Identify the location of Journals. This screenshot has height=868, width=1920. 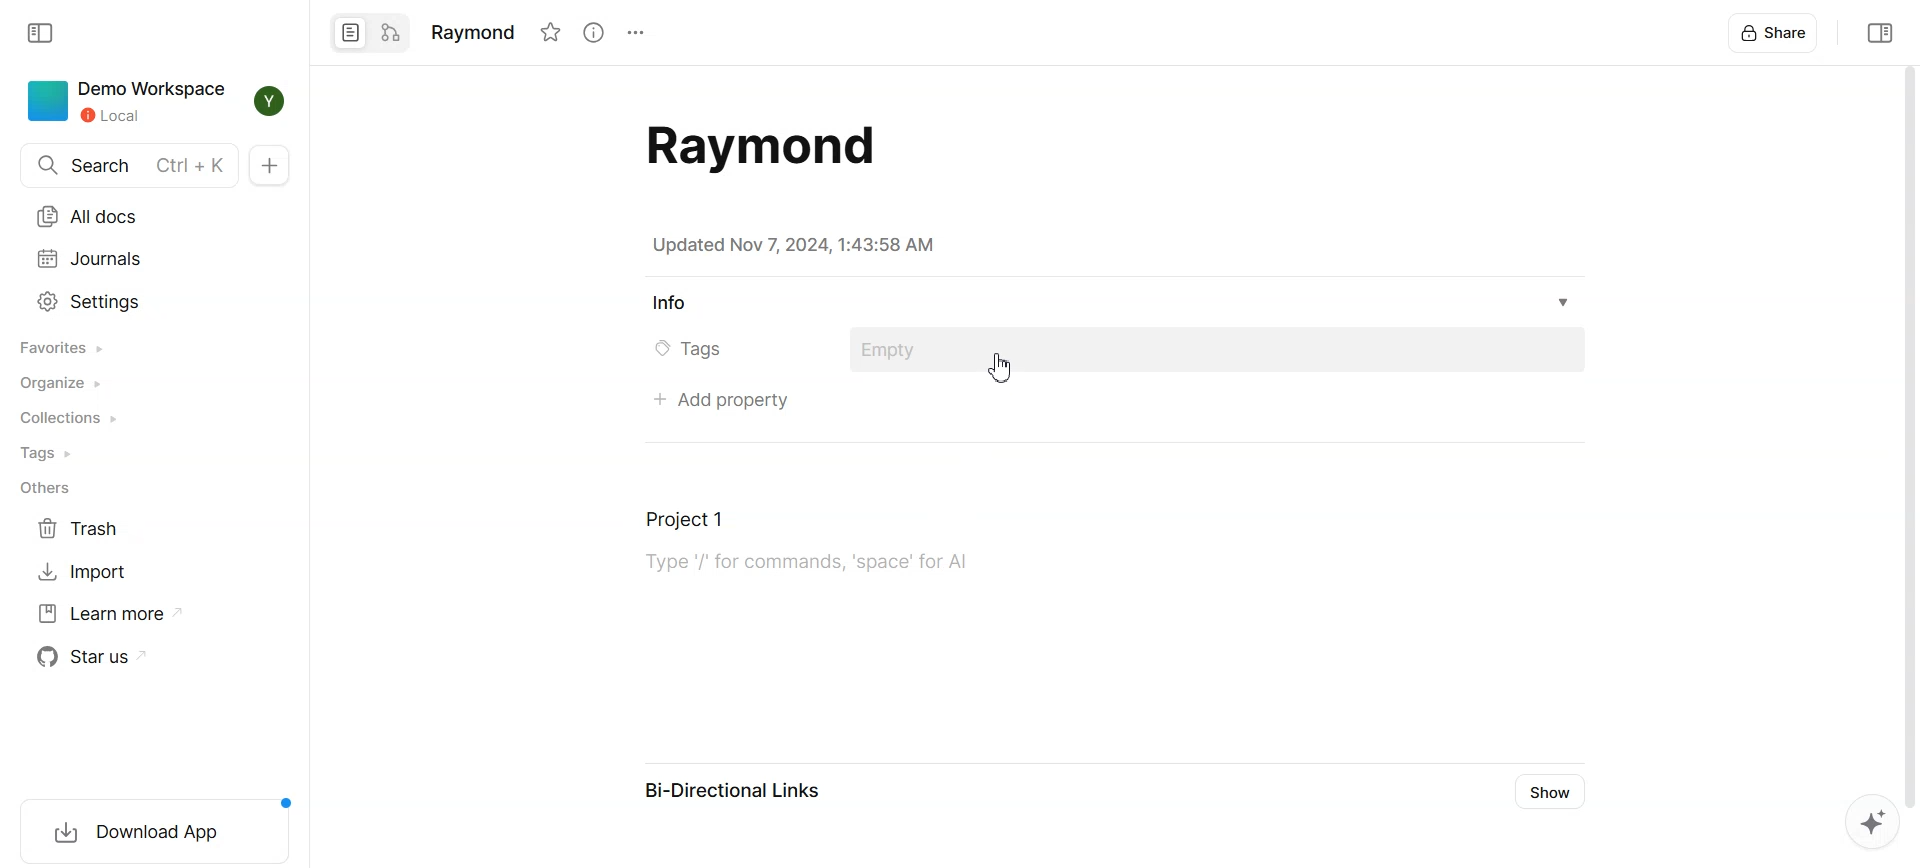
(90, 259).